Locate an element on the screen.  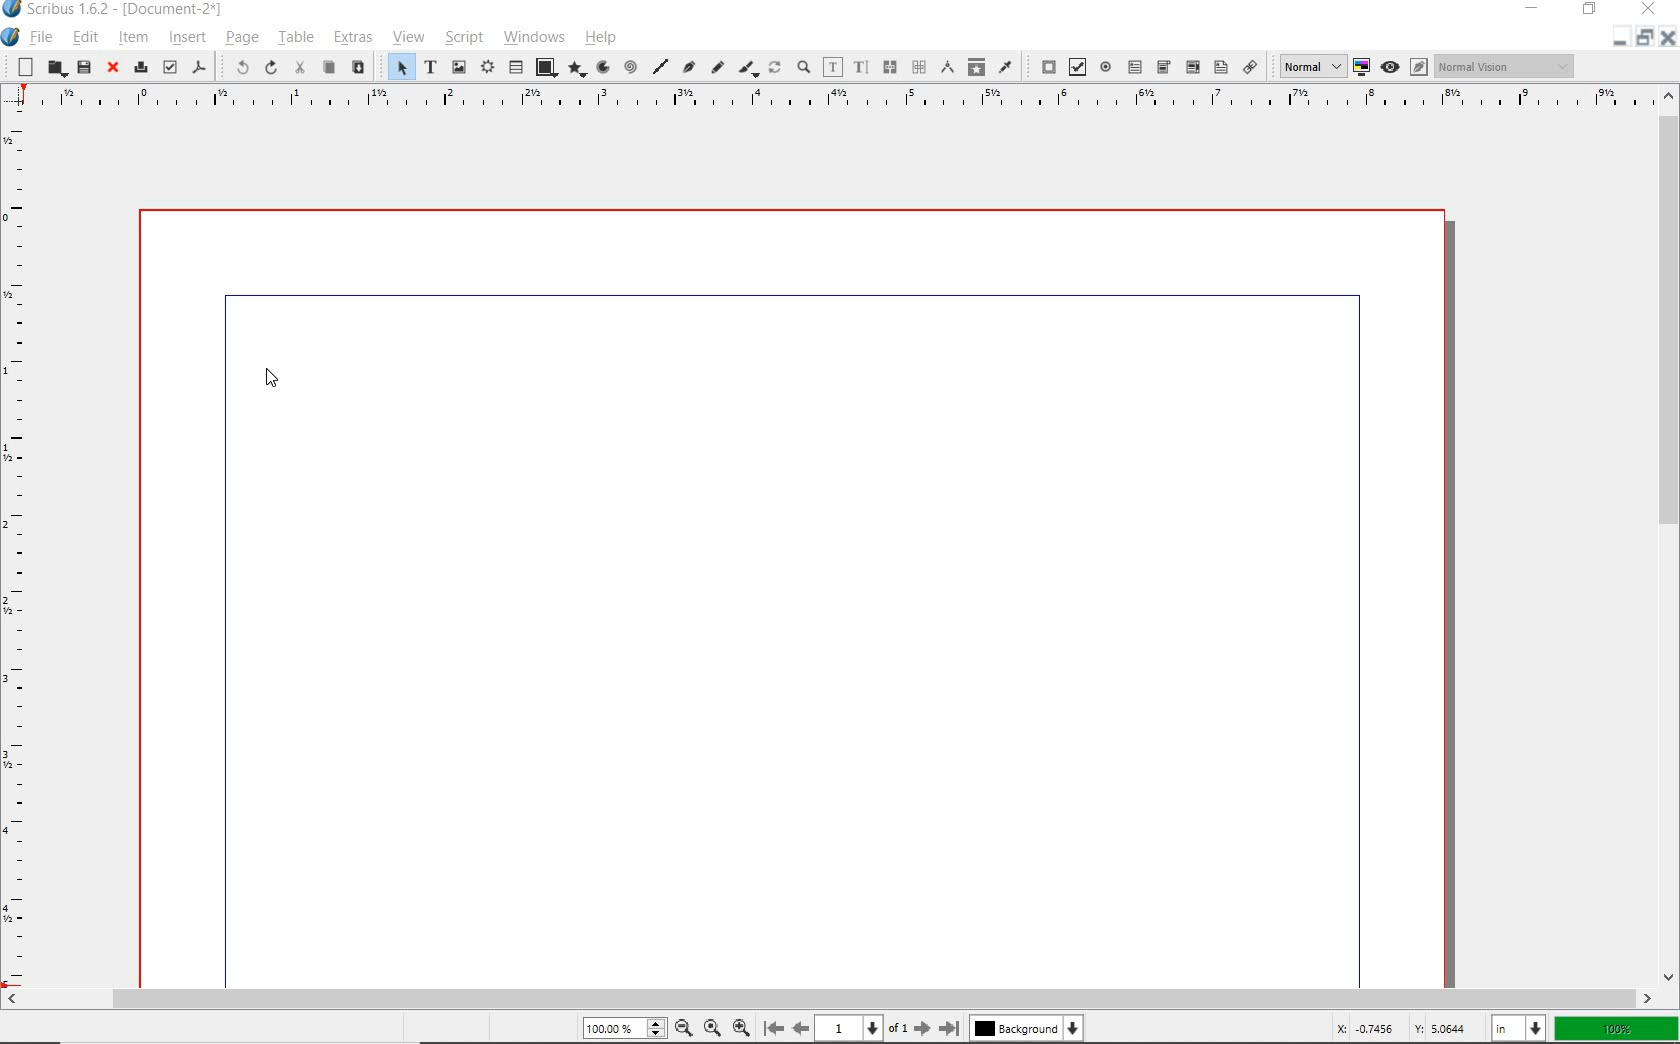
windows is located at coordinates (535, 38).